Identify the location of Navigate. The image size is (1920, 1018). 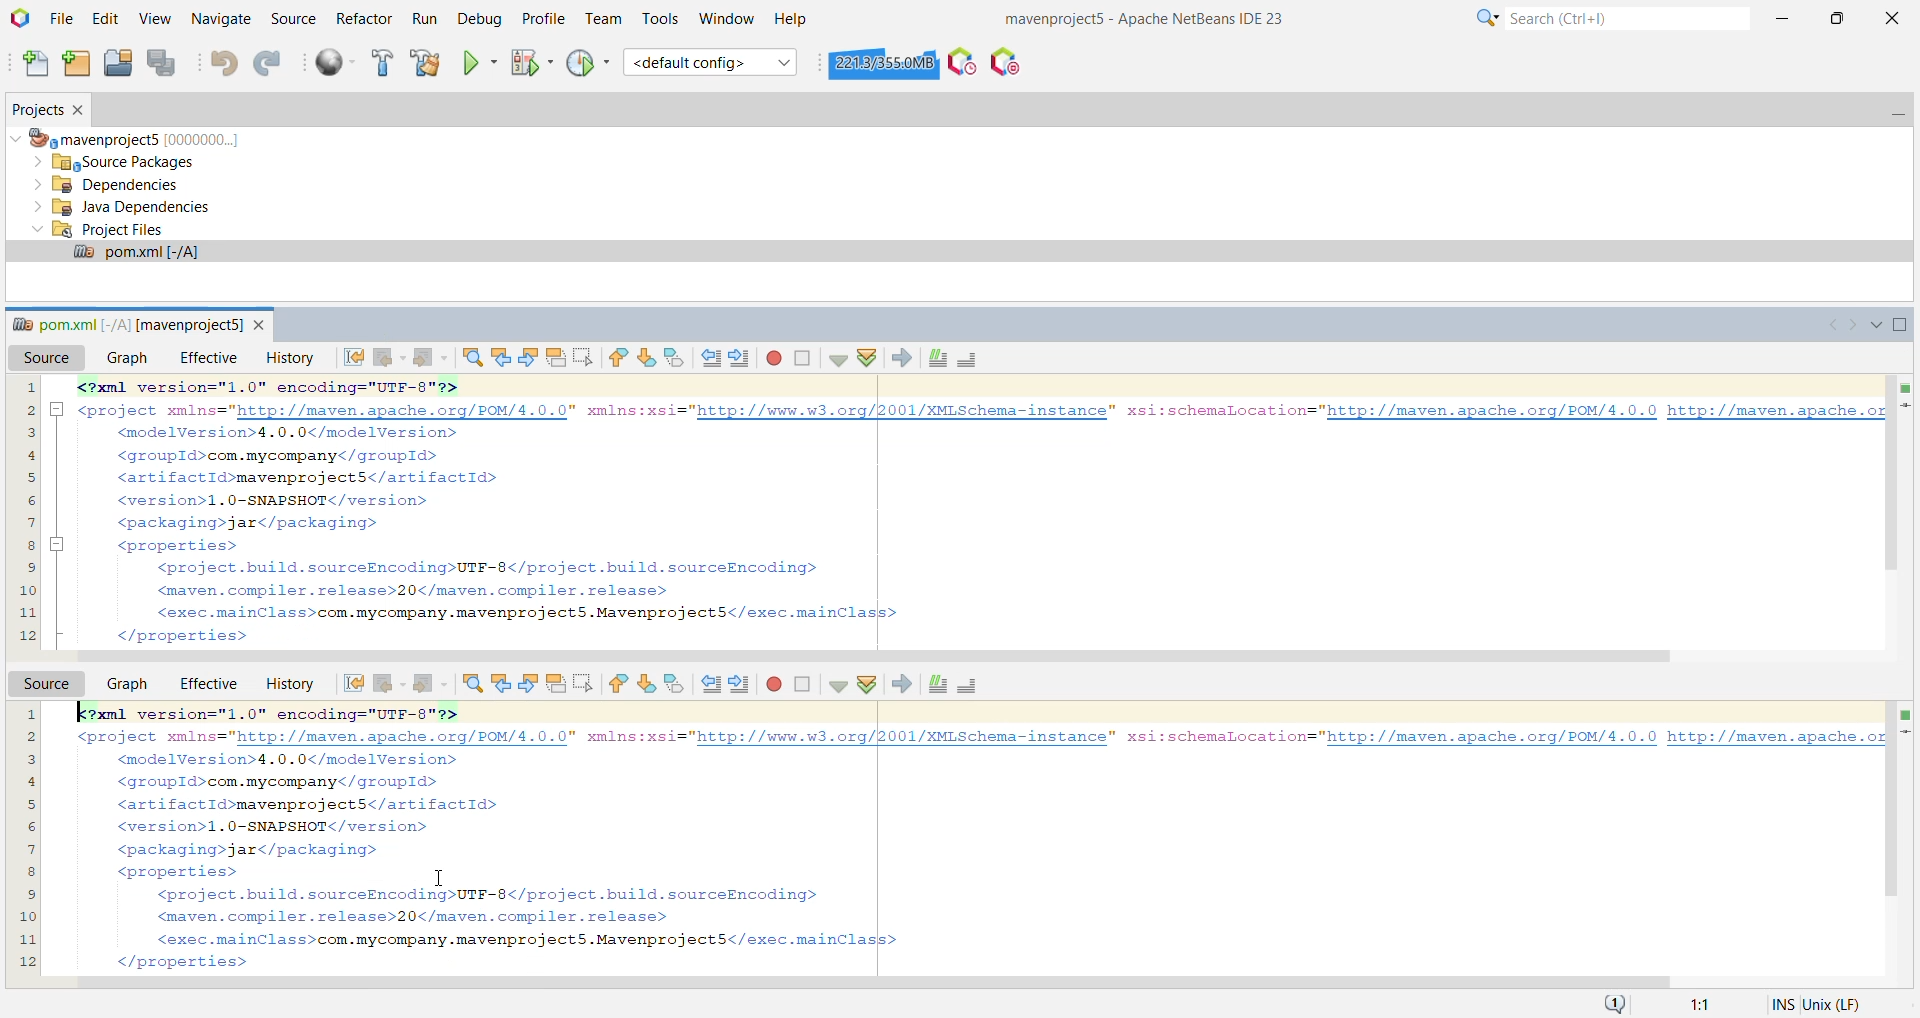
(222, 20).